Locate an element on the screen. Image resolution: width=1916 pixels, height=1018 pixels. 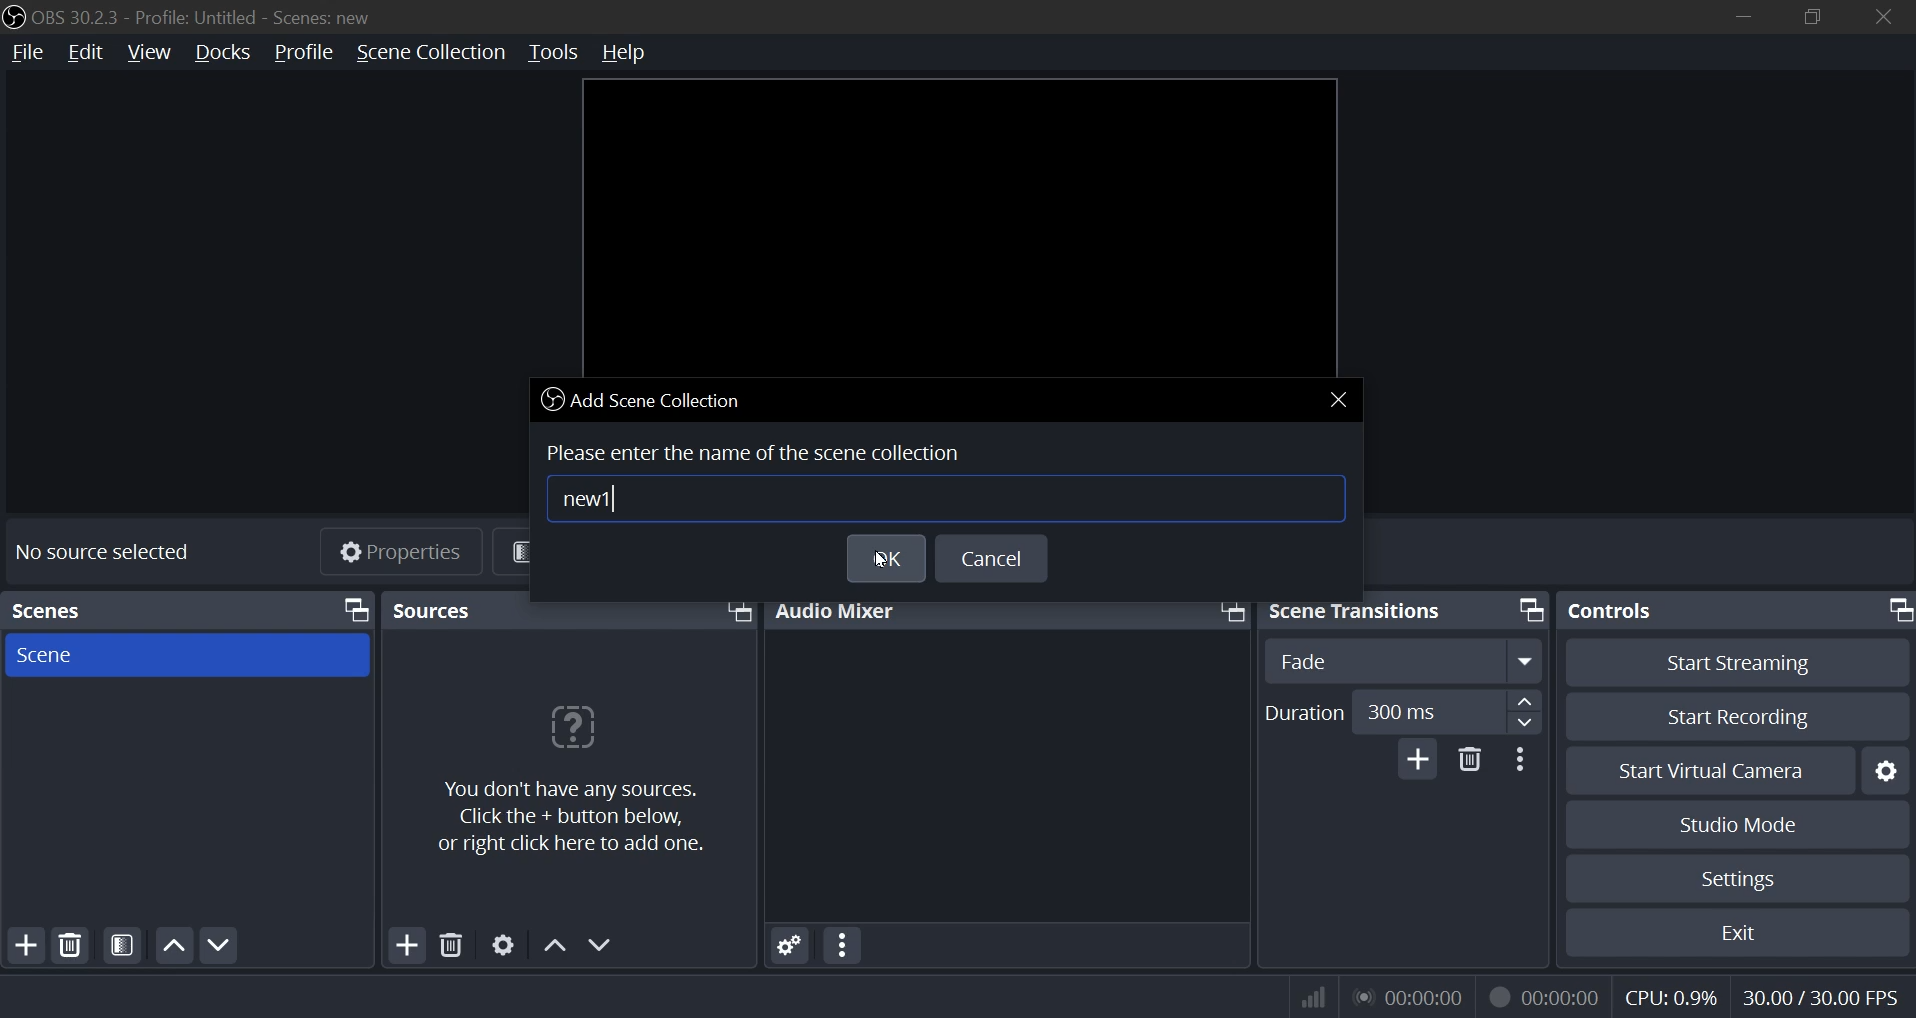
fade is located at coordinates (1305, 660).